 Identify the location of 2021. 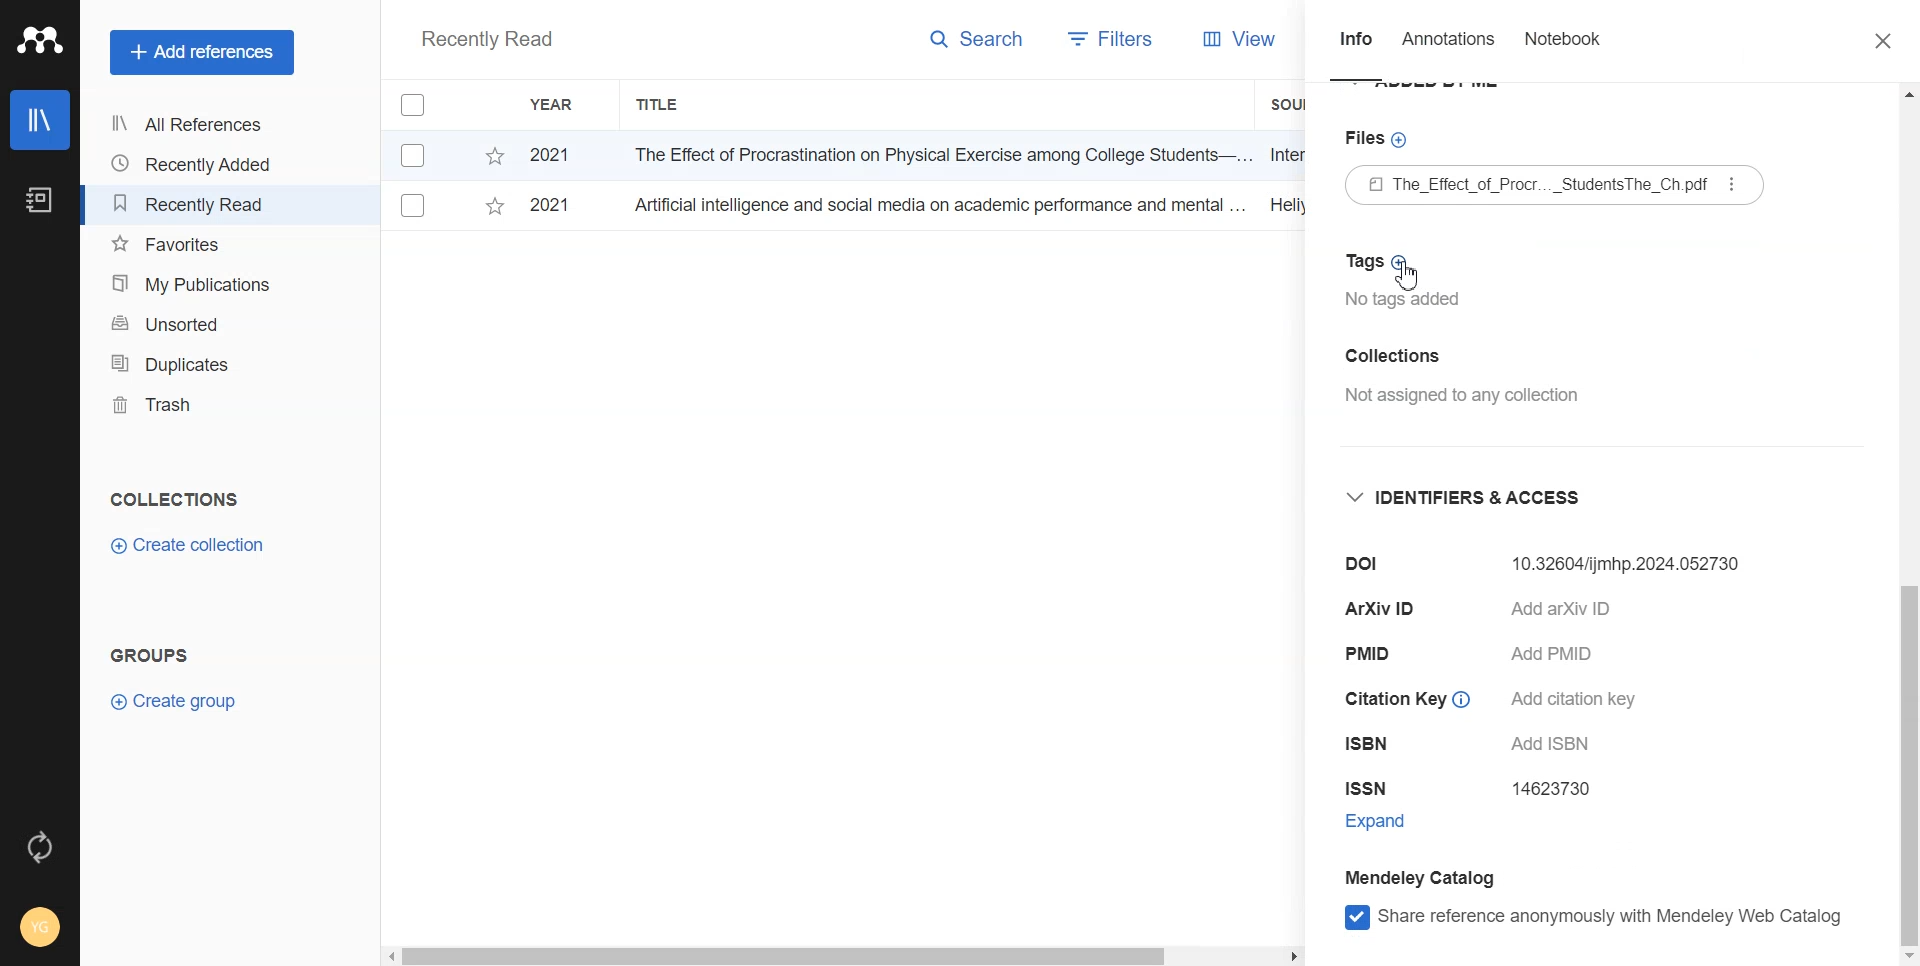
(549, 203).